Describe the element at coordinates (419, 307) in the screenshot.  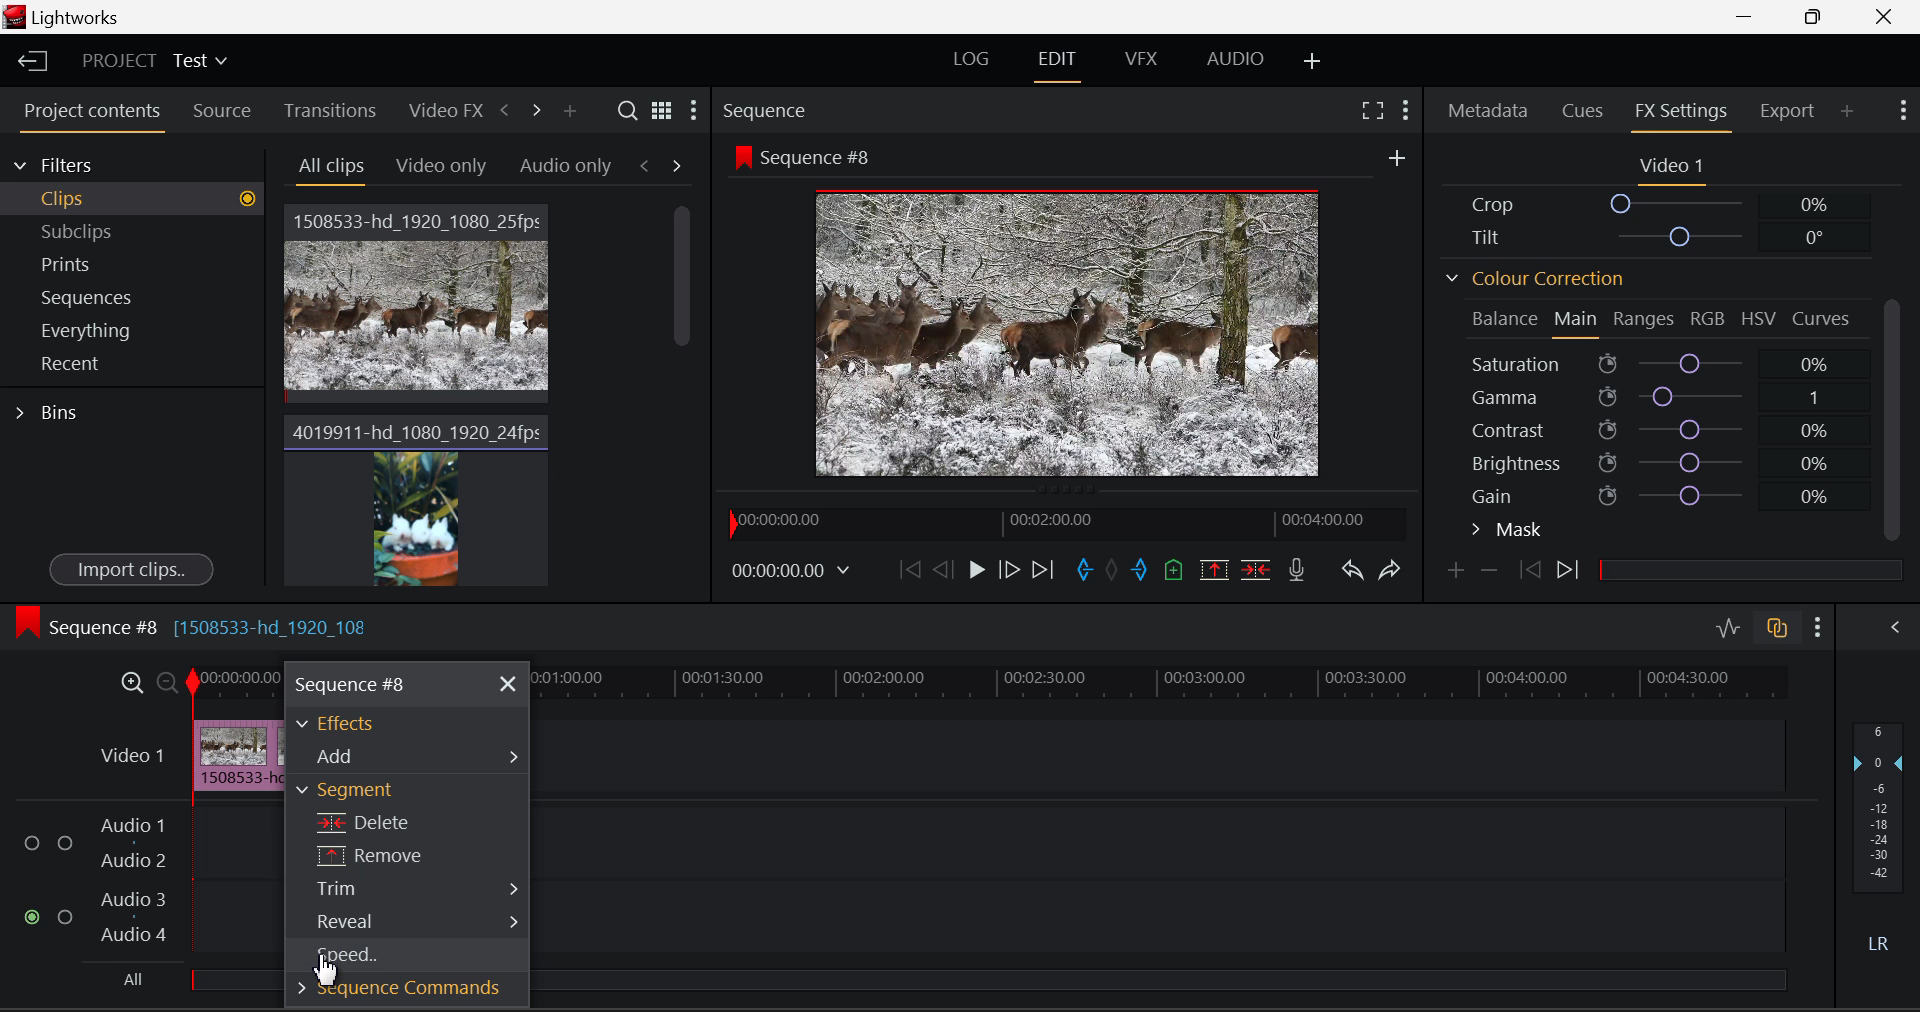
I see `Video Clip 1` at that location.